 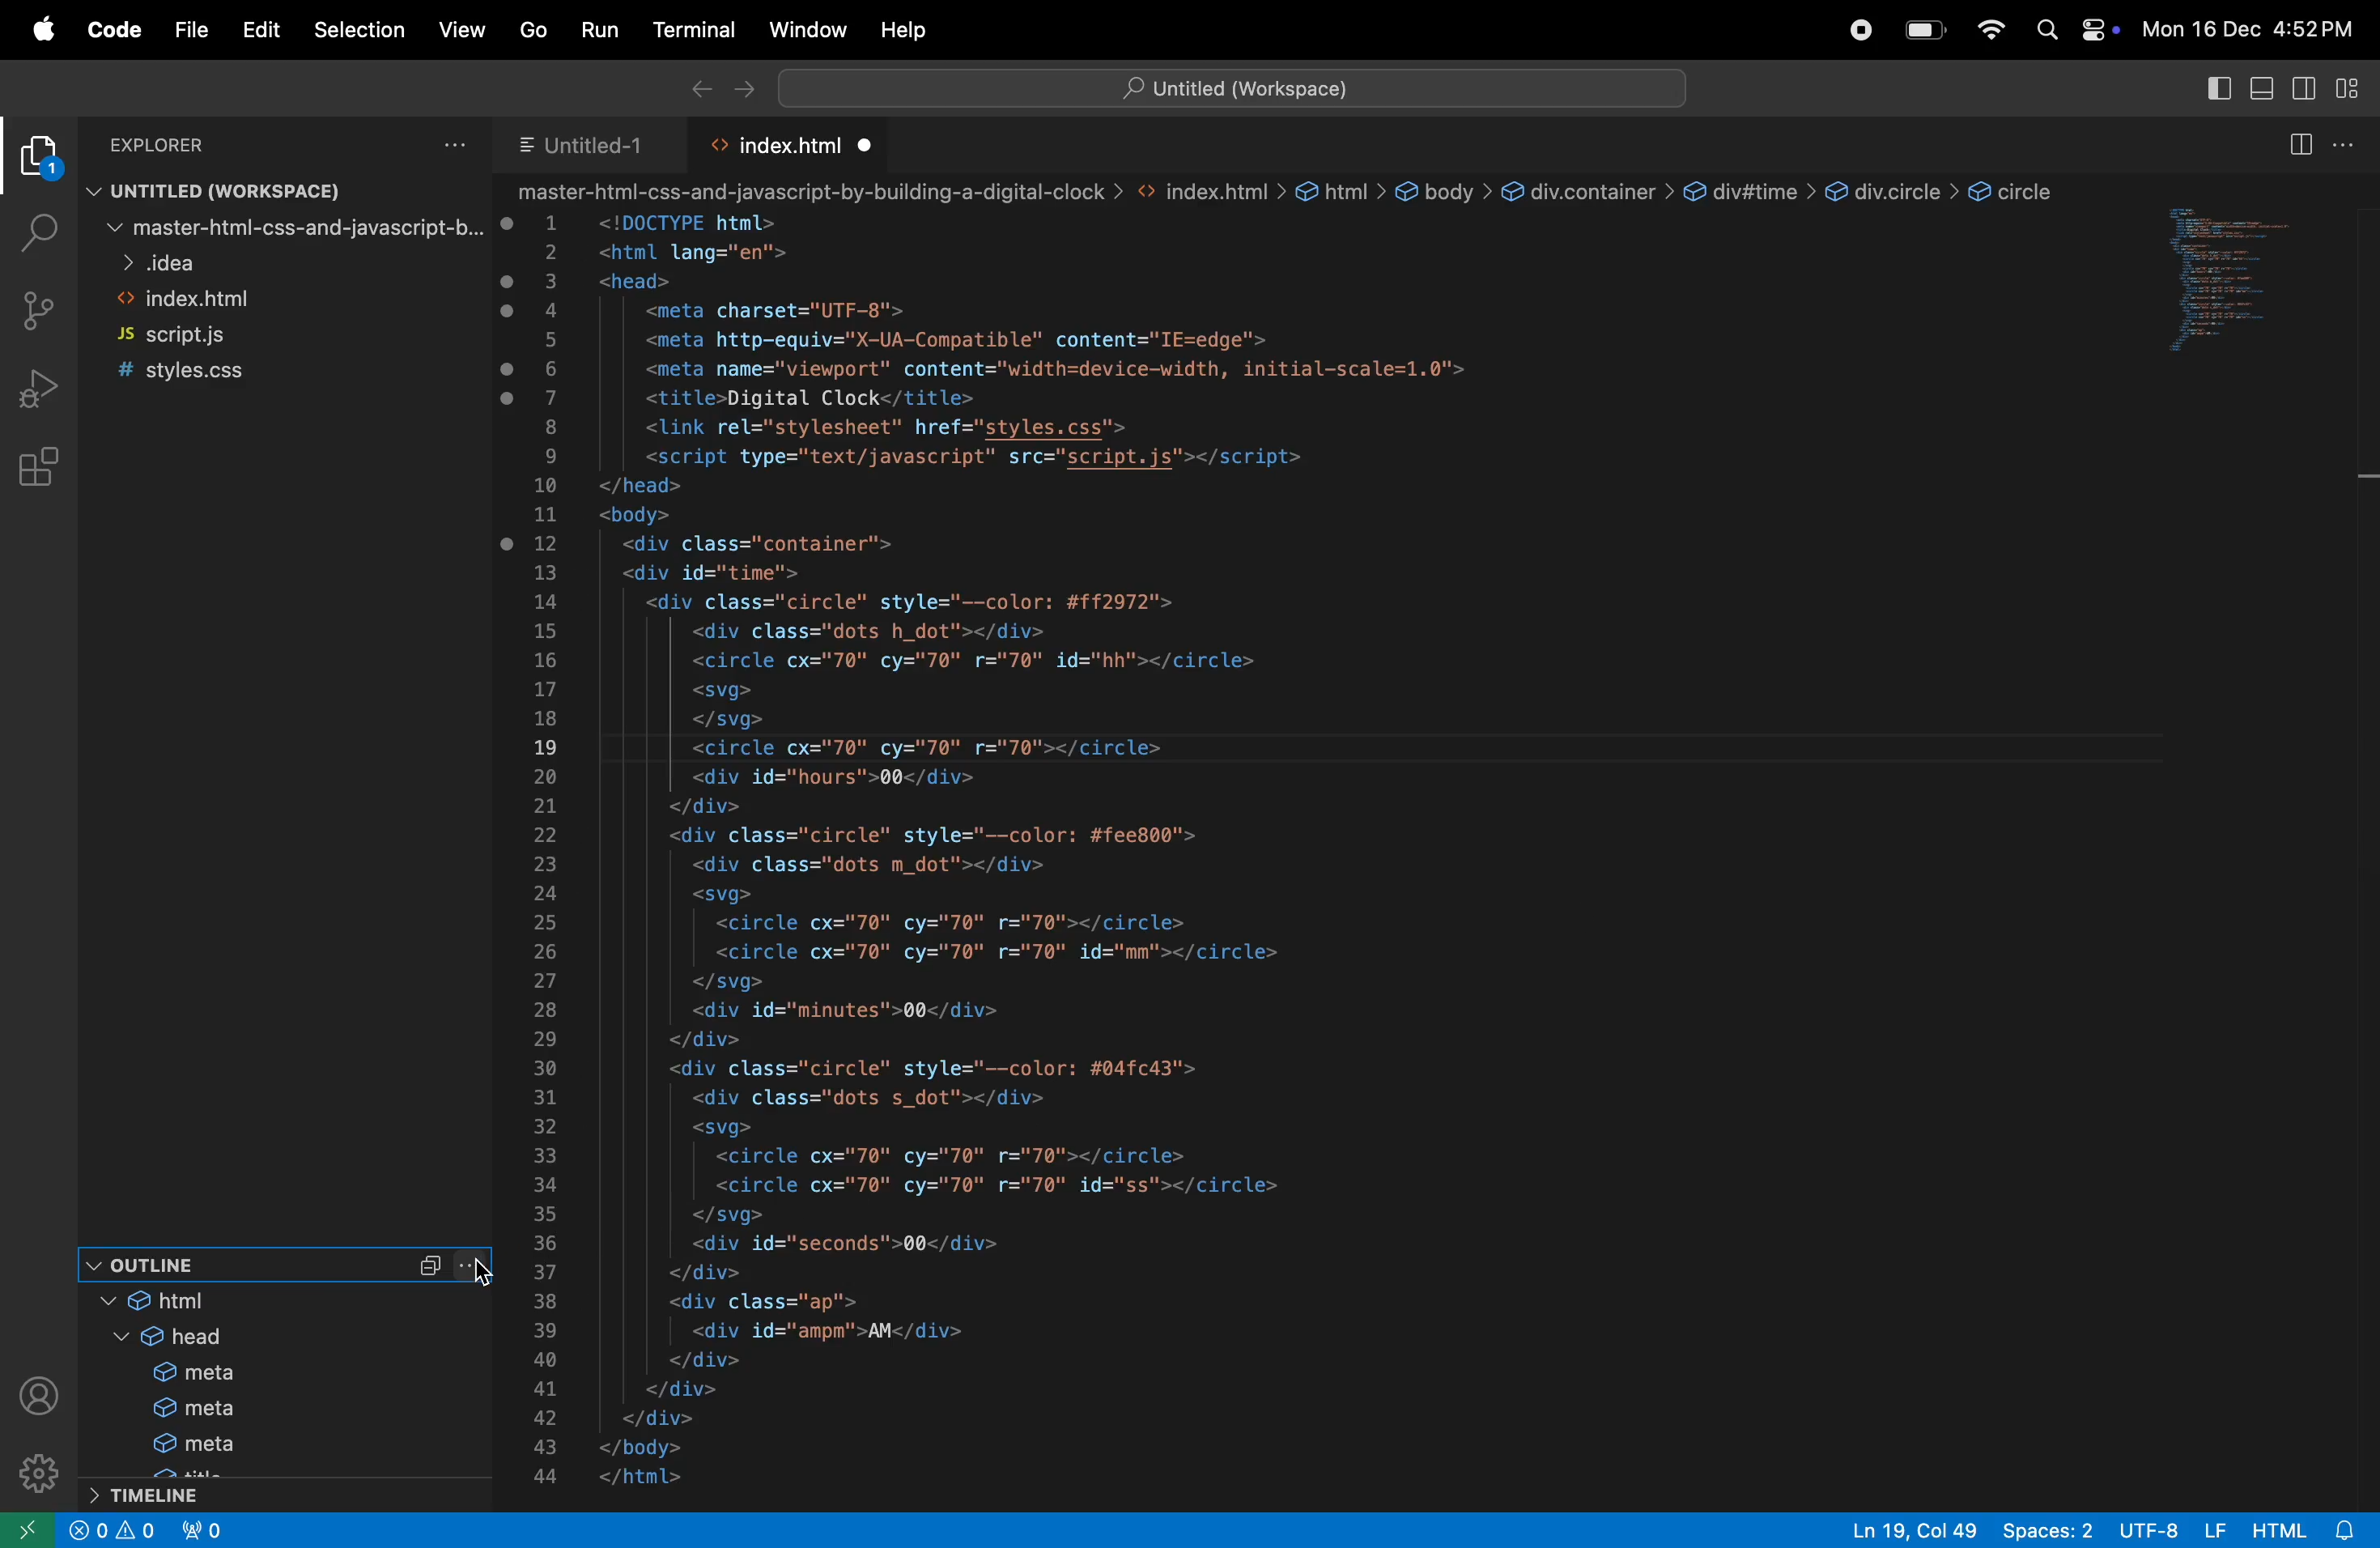 What do you see at coordinates (457, 28) in the screenshot?
I see `view` at bounding box center [457, 28].